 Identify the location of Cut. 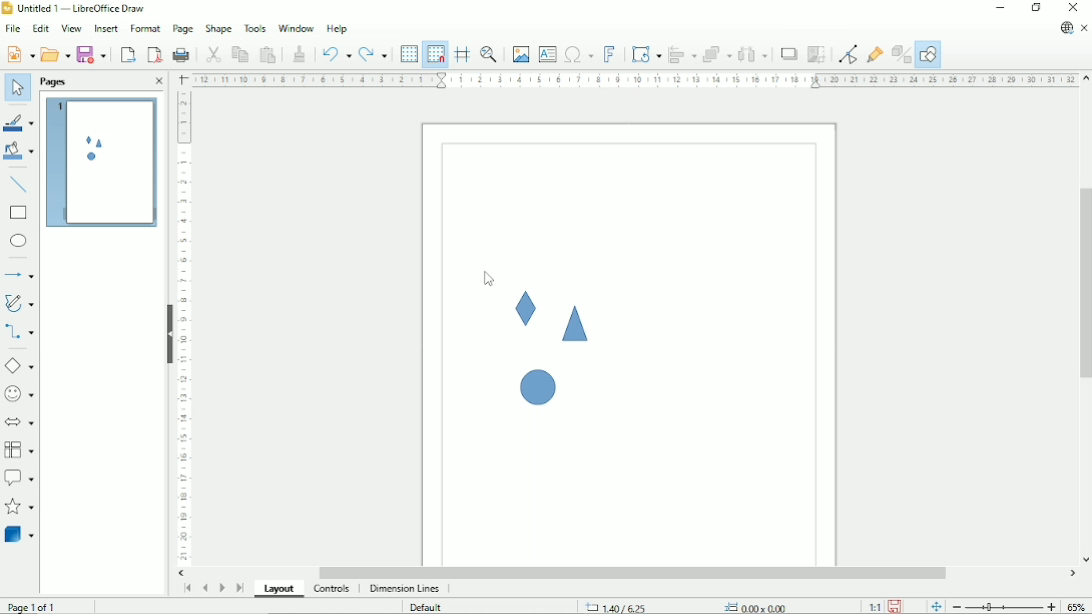
(212, 53).